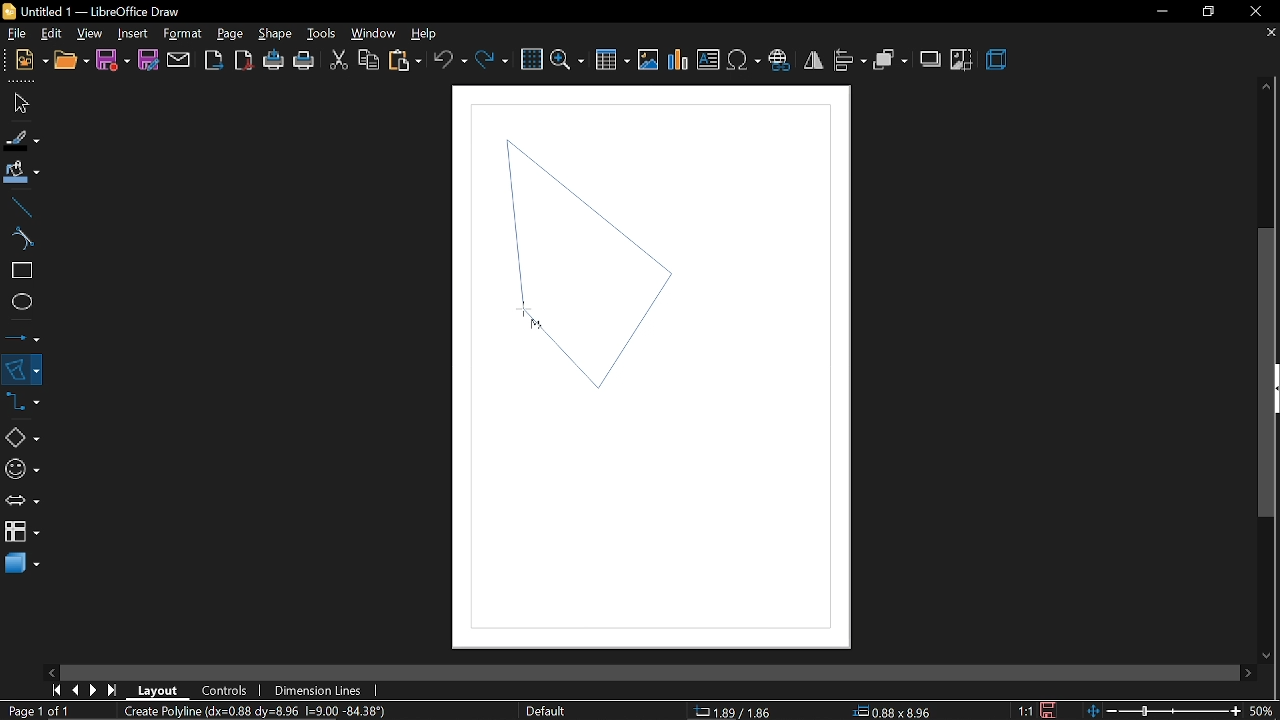 This screenshot has height=720, width=1280. What do you see at coordinates (275, 61) in the screenshot?
I see `print directly` at bounding box center [275, 61].